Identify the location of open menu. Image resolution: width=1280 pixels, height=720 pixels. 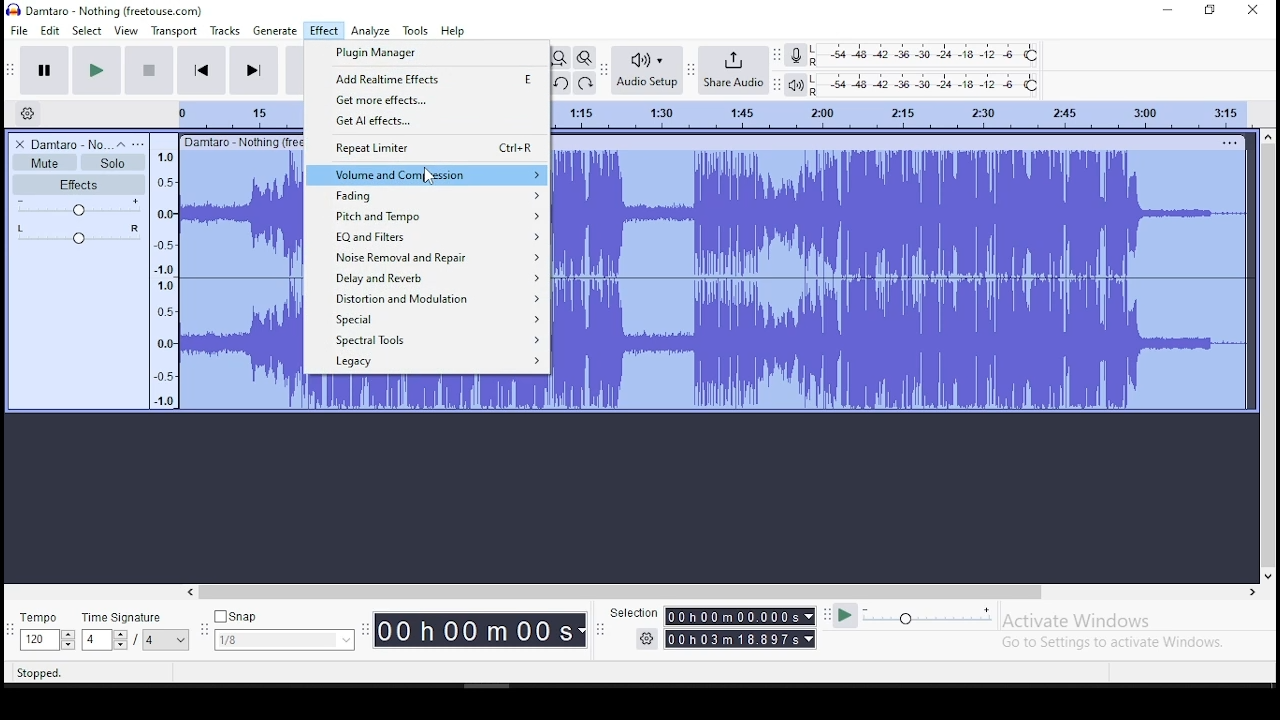
(141, 143).